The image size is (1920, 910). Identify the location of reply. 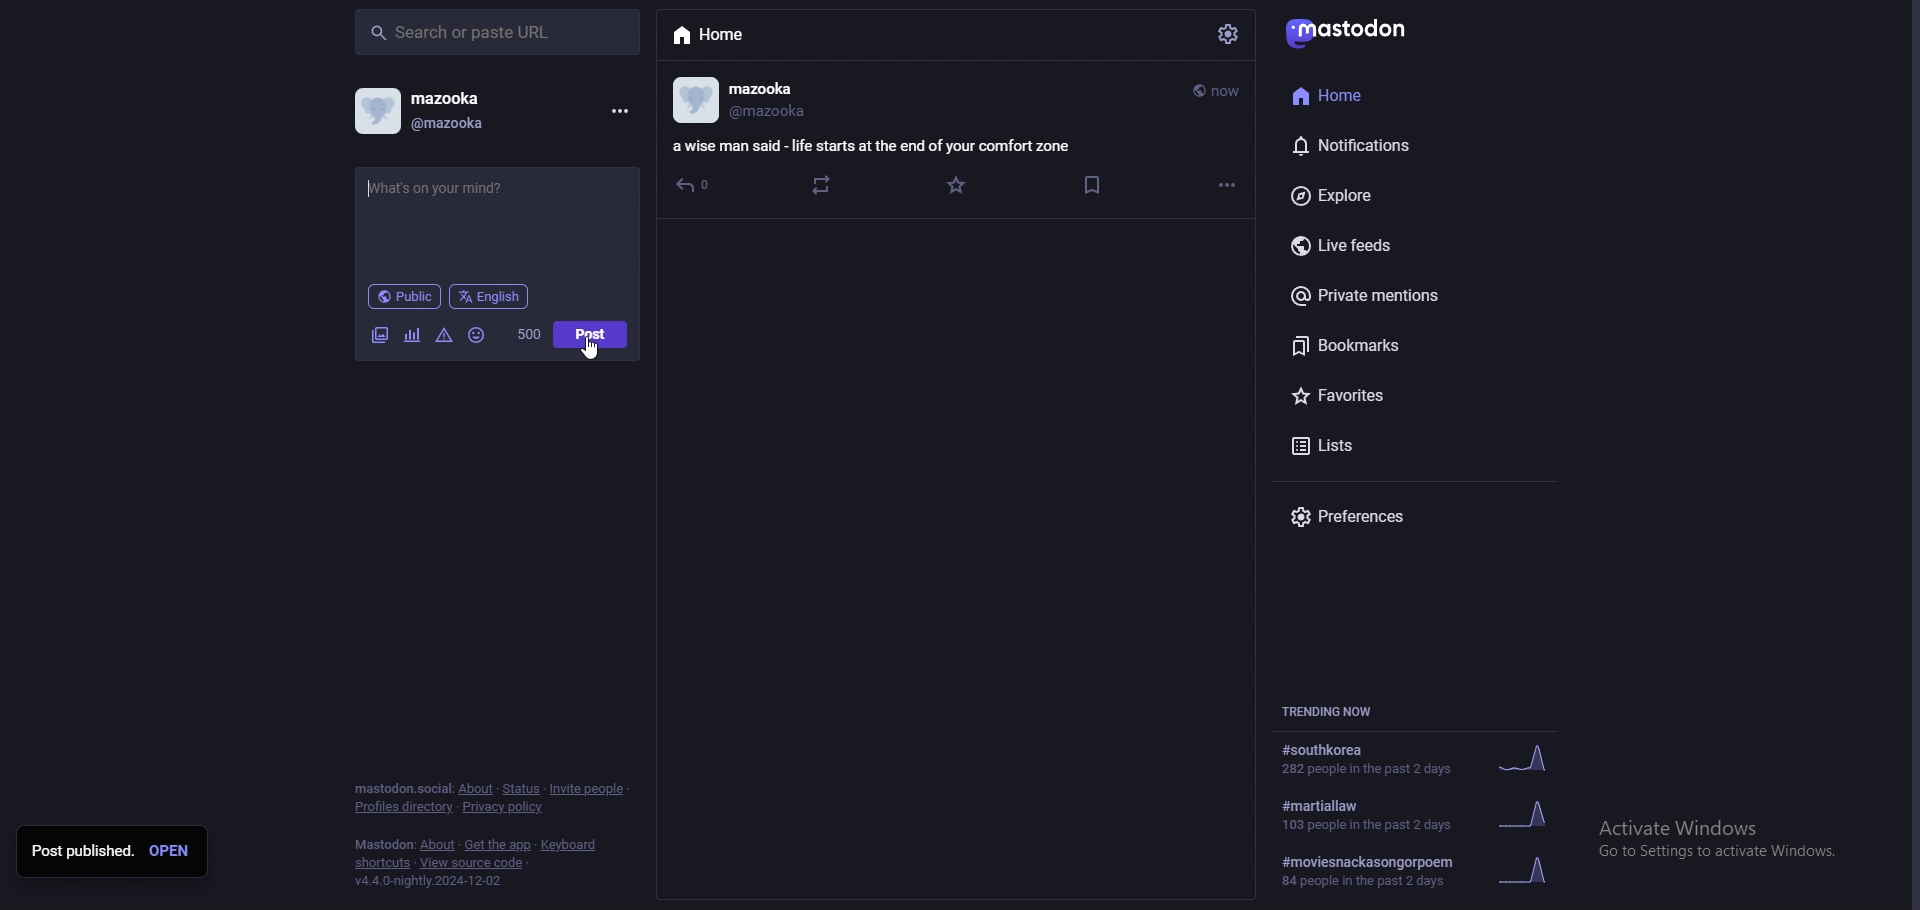
(696, 183).